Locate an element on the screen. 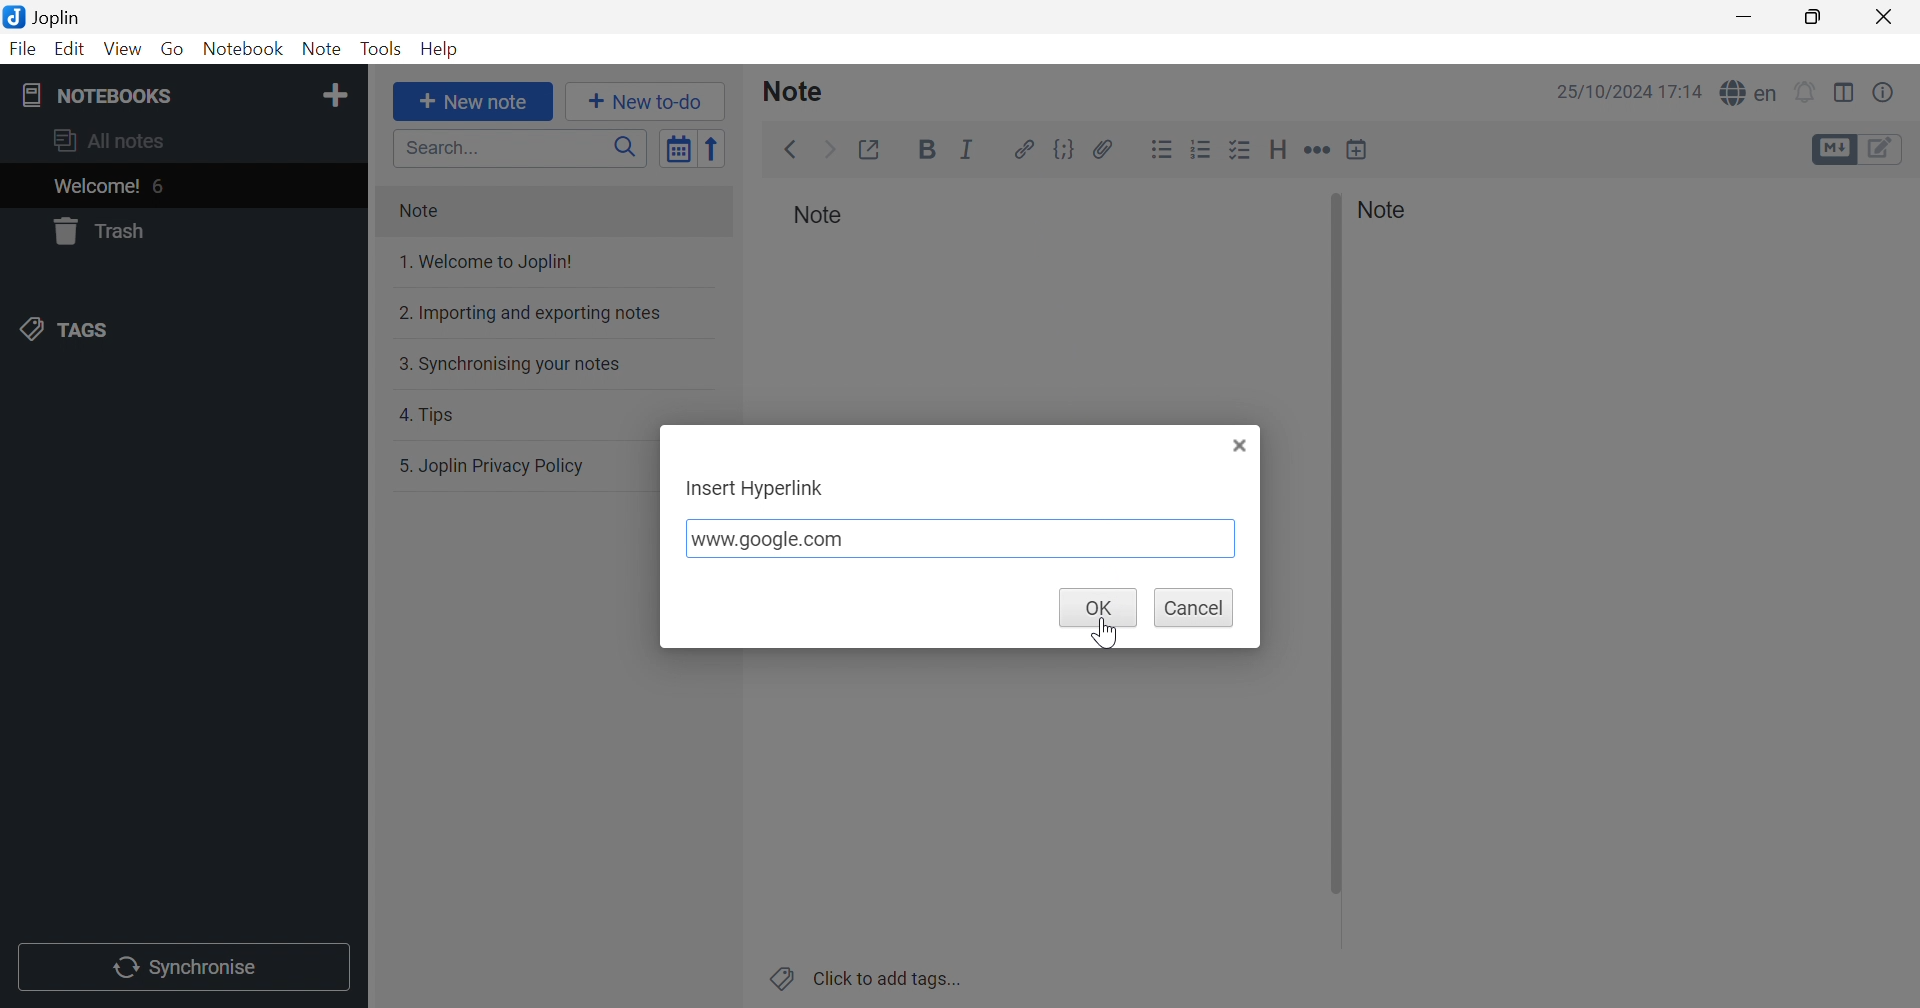 This screenshot has height=1008, width=1920. 25/10/2024 is located at coordinates (1601, 93).